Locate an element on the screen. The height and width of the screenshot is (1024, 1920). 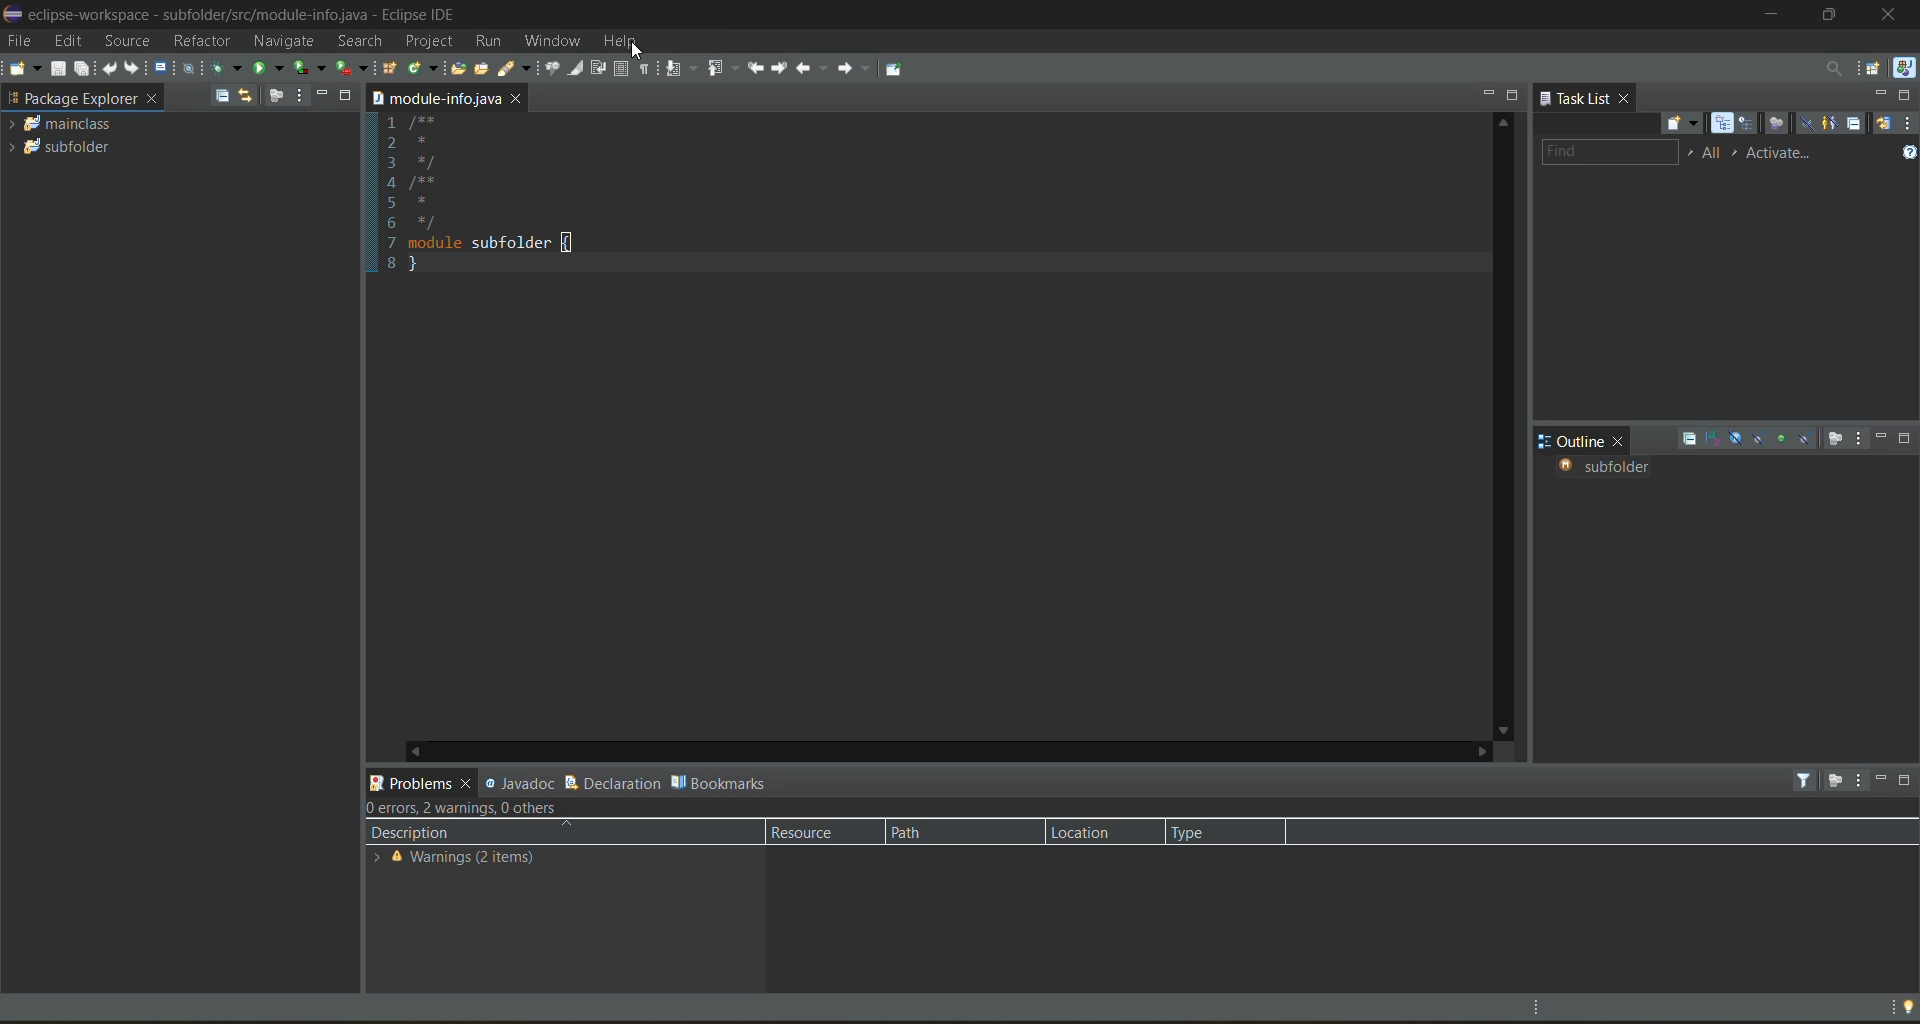
package explorer is located at coordinates (72, 99).